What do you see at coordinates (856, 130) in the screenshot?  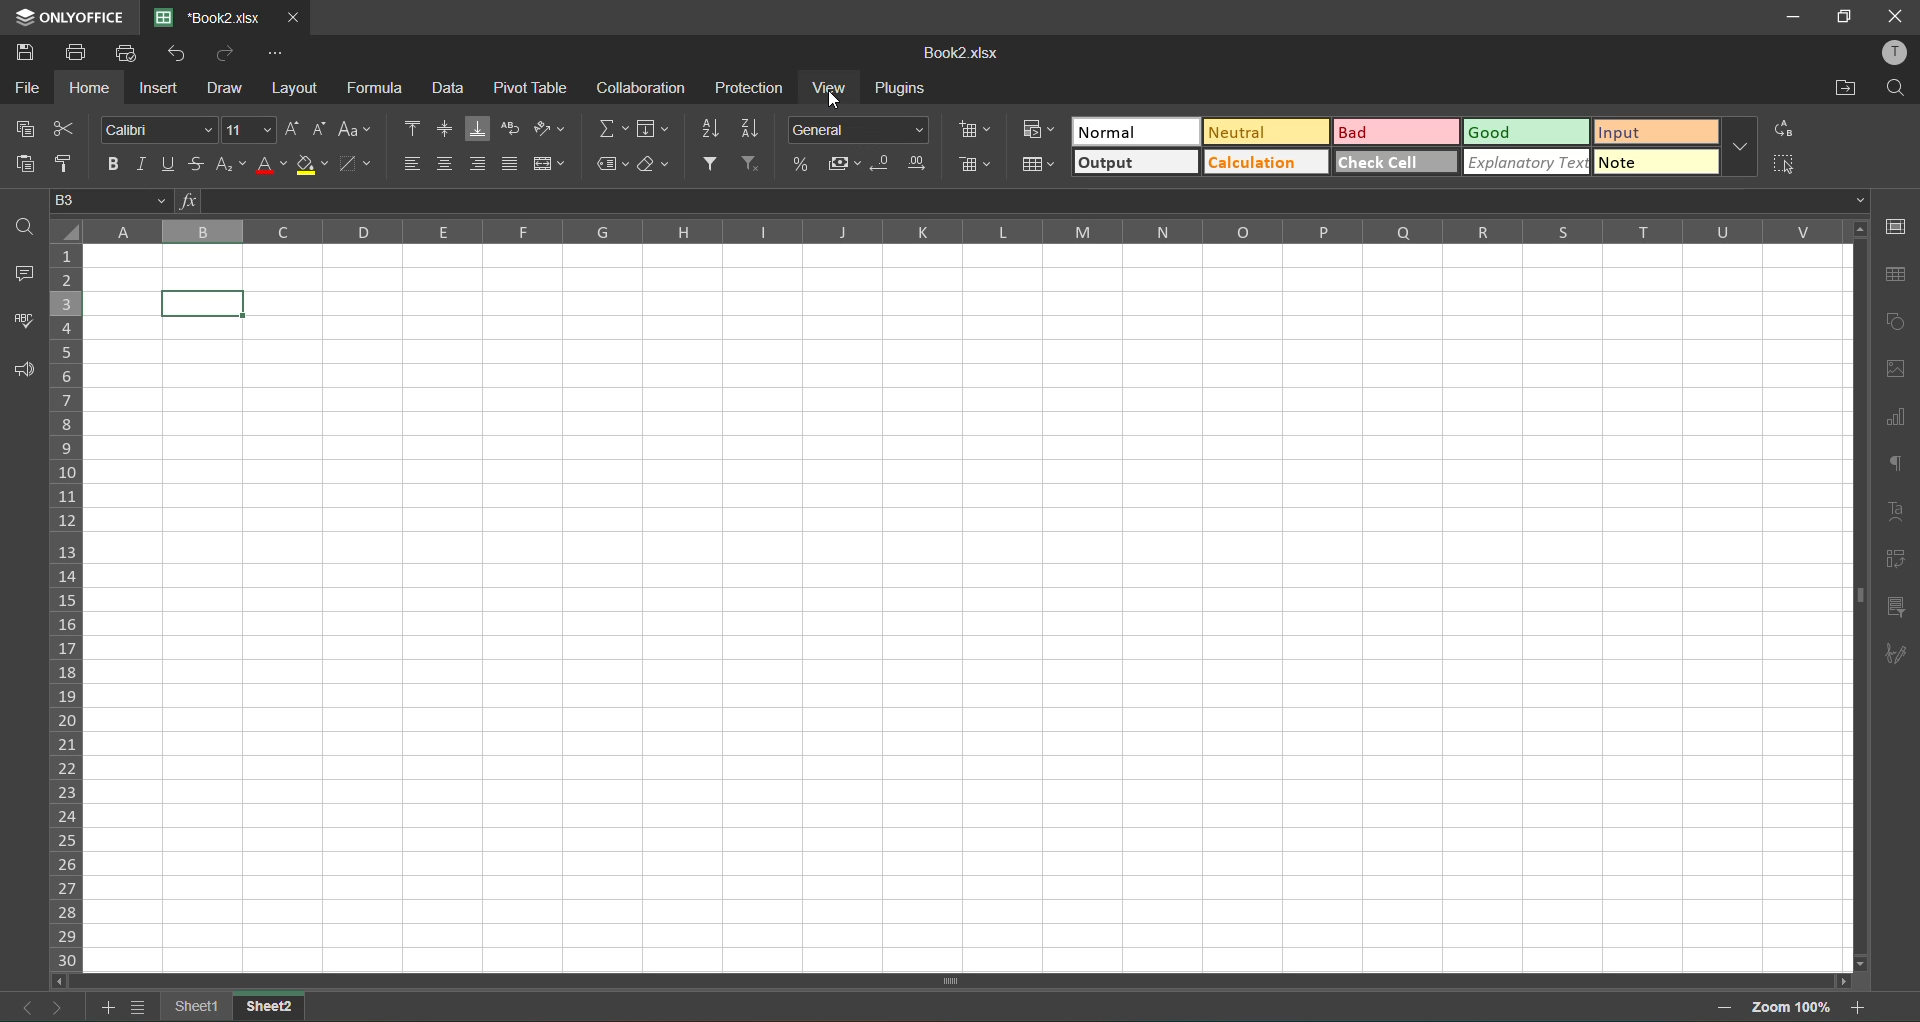 I see `number format` at bounding box center [856, 130].